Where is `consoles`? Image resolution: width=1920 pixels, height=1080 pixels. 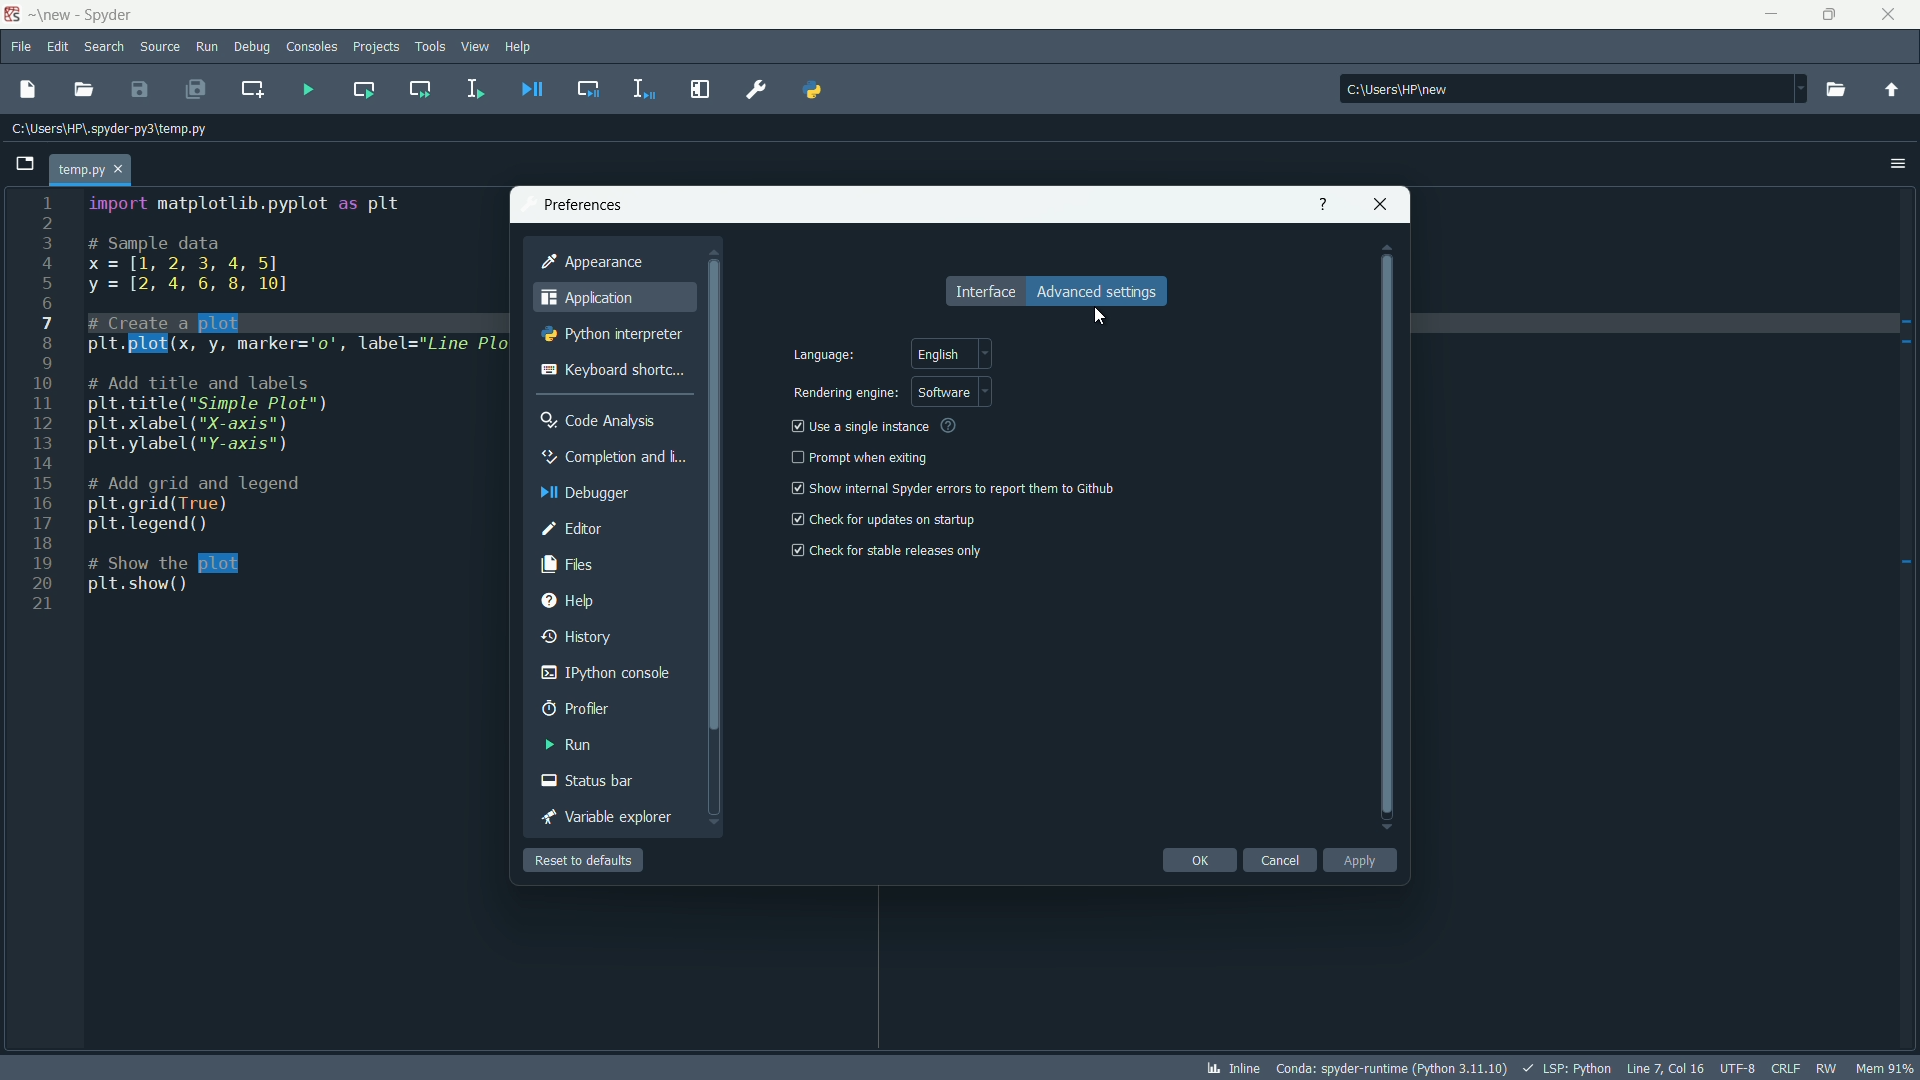
consoles is located at coordinates (313, 48).